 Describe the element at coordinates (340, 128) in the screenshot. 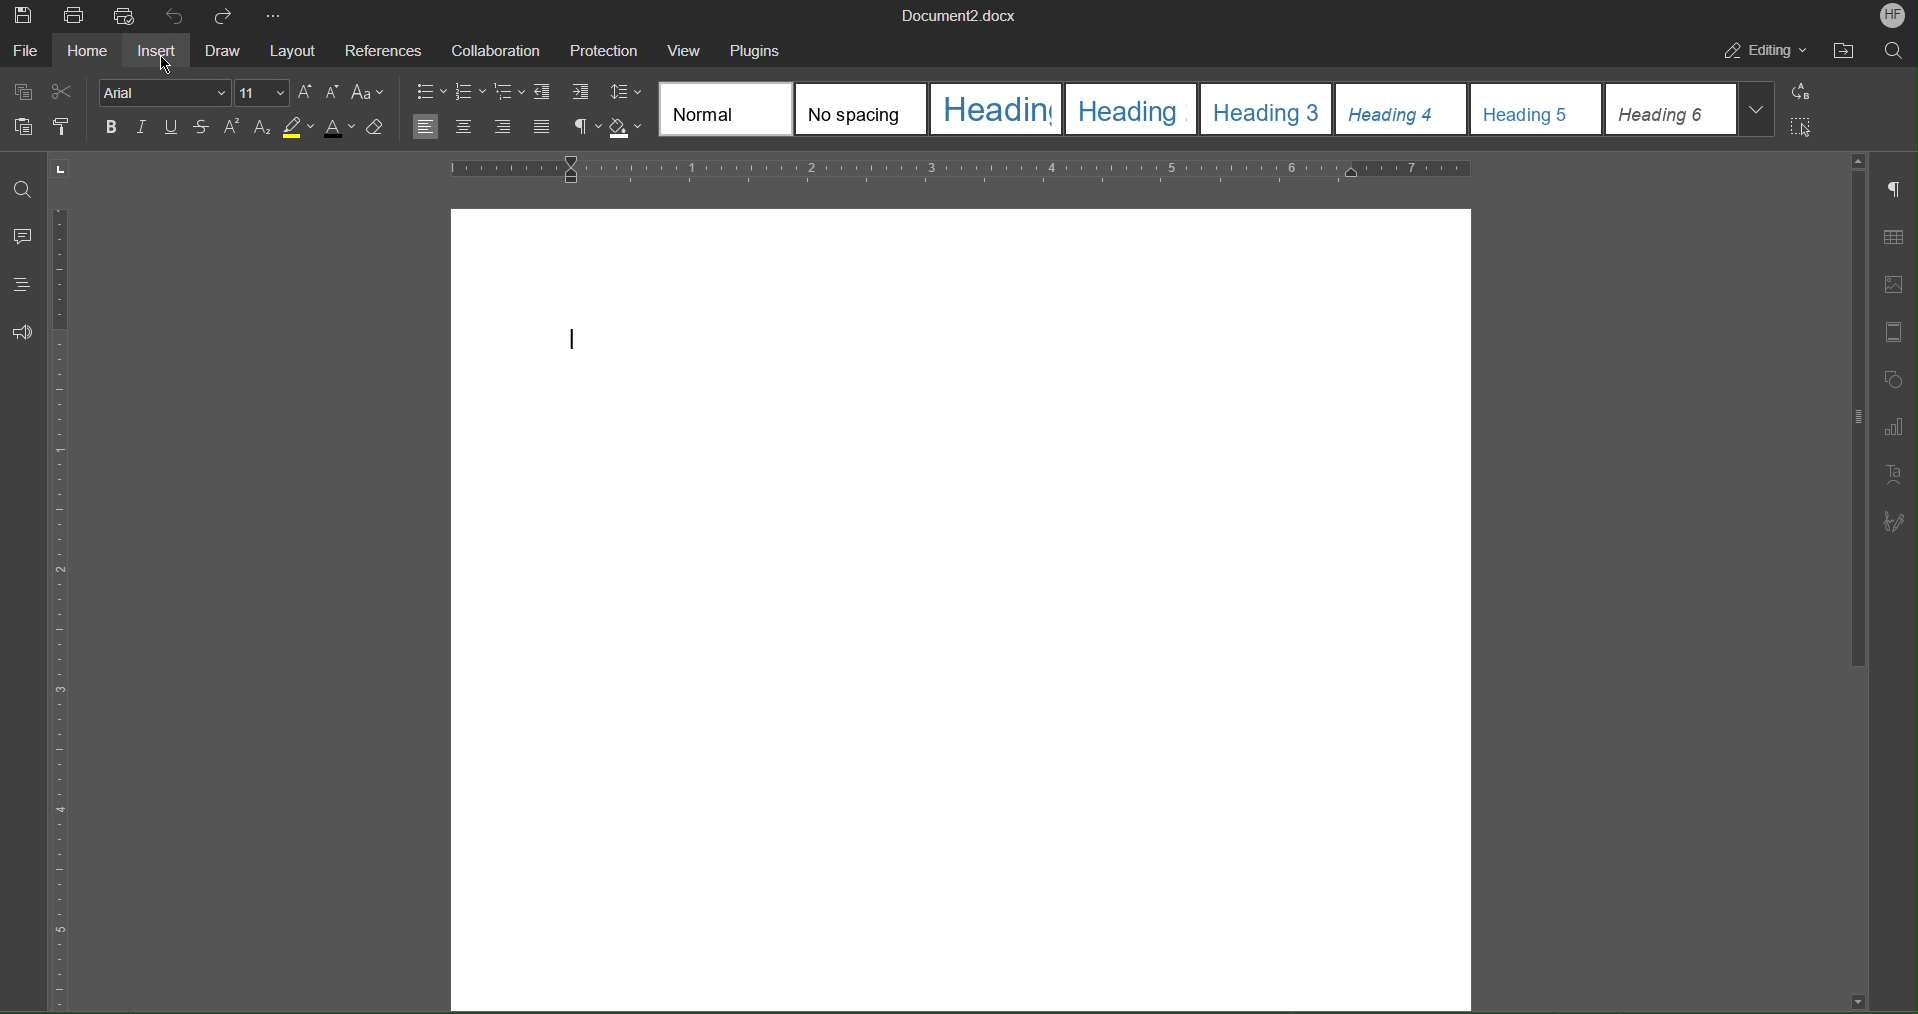

I see `Text Color` at that location.